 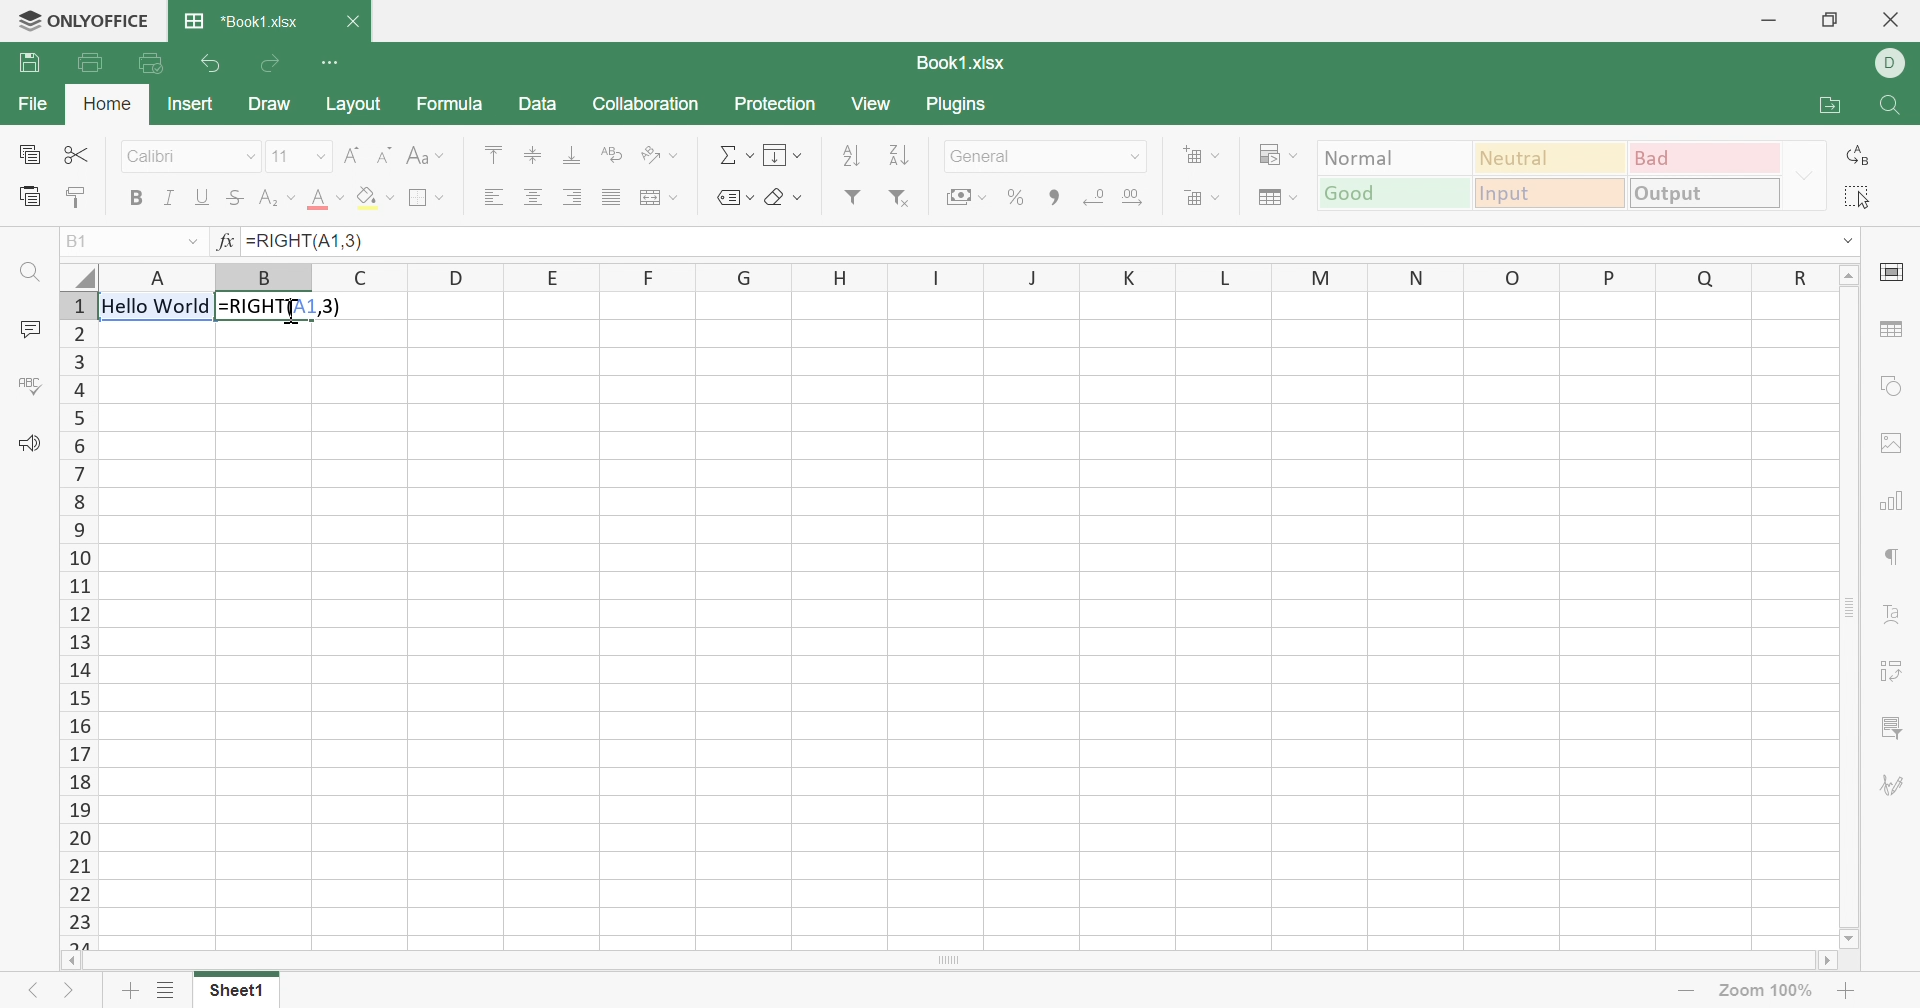 What do you see at coordinates (1890, 330) in the screenshot?
I see `table settings` at bounding box center [1890, 330].